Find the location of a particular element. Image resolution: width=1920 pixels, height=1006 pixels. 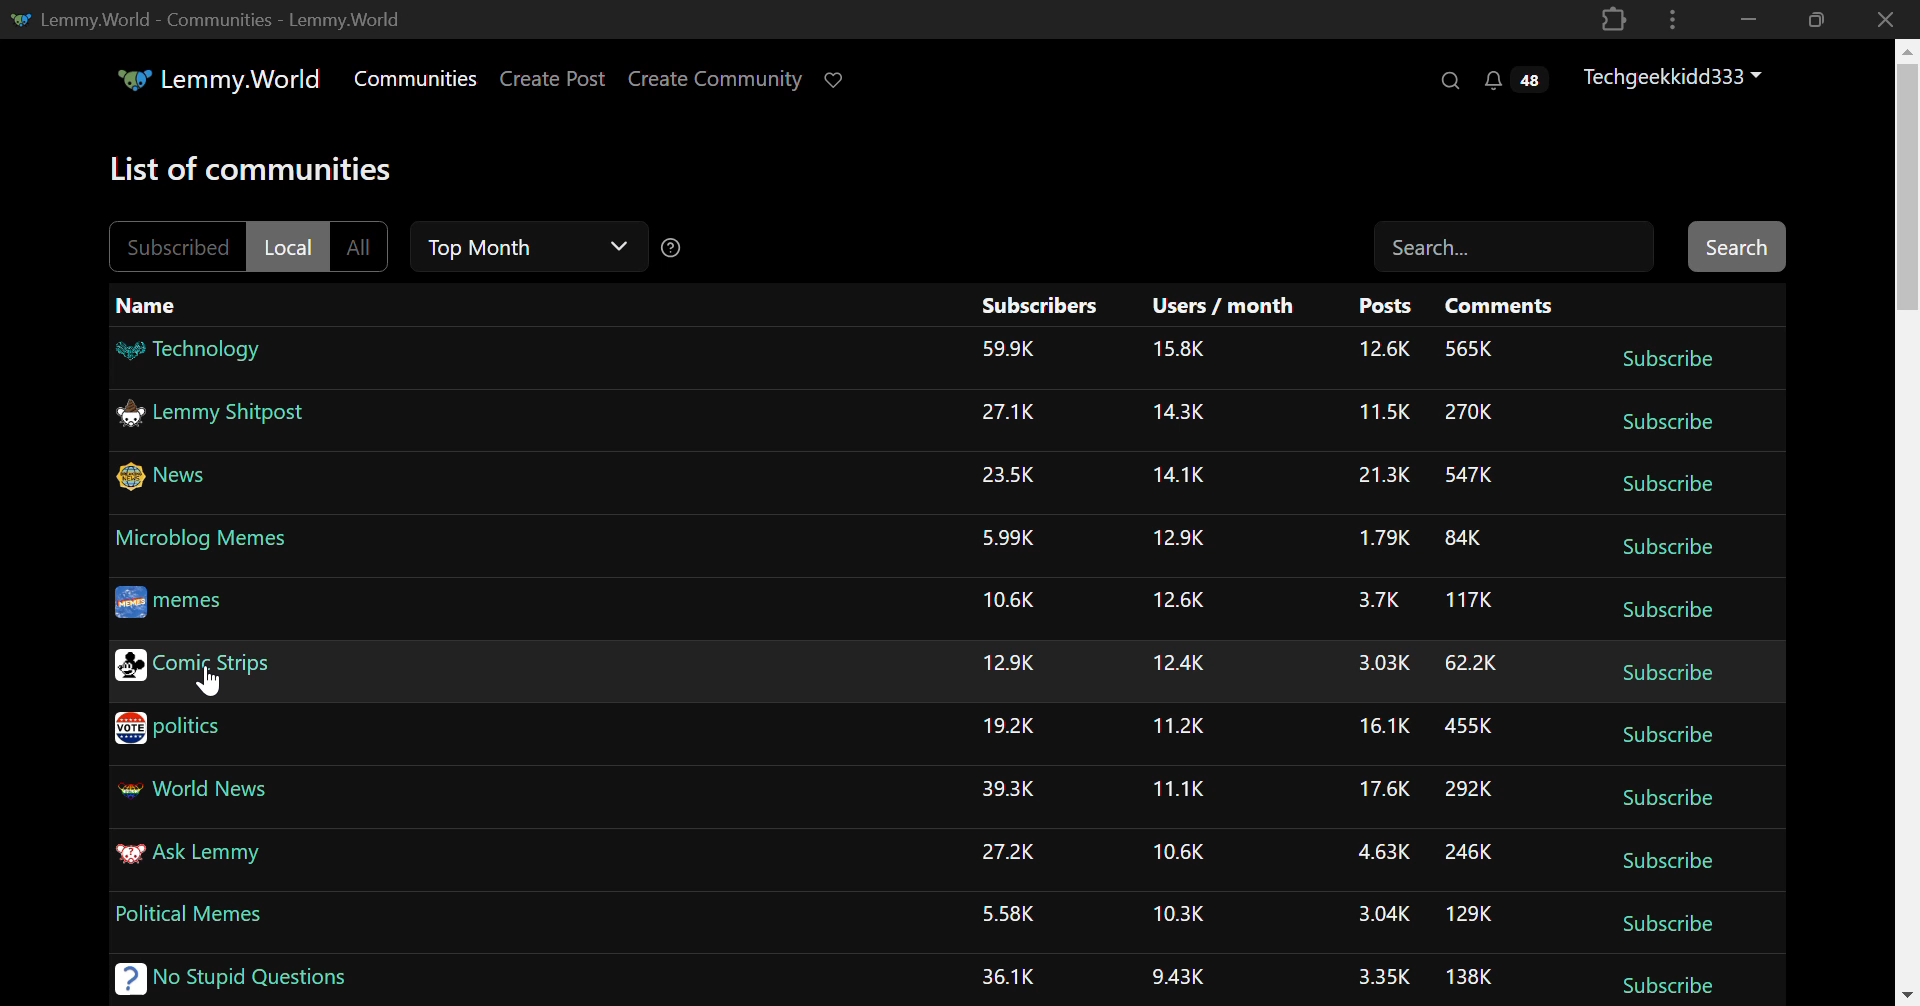

19.2K is located at coordinates (1009, 726).